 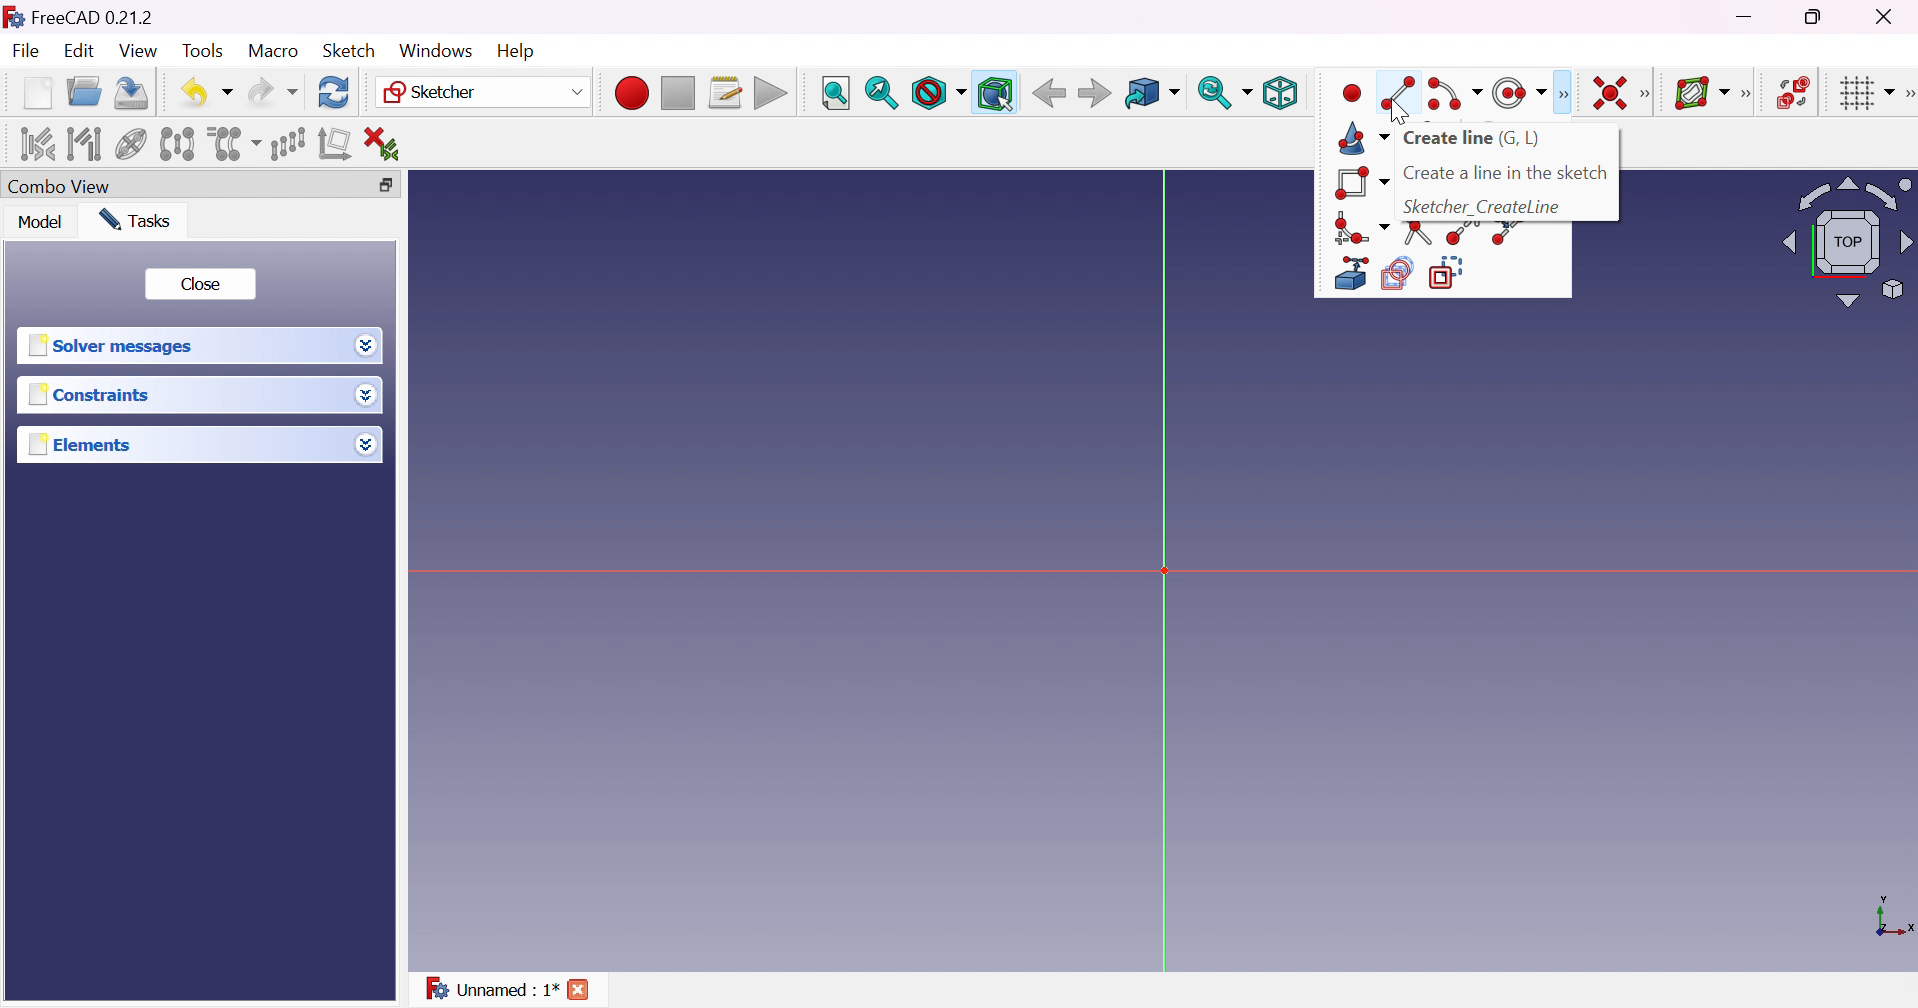 What do you see at coordinates (1348, 95) in the screenshot?
I see `Create Slot` at bounding box center [1348, 95].